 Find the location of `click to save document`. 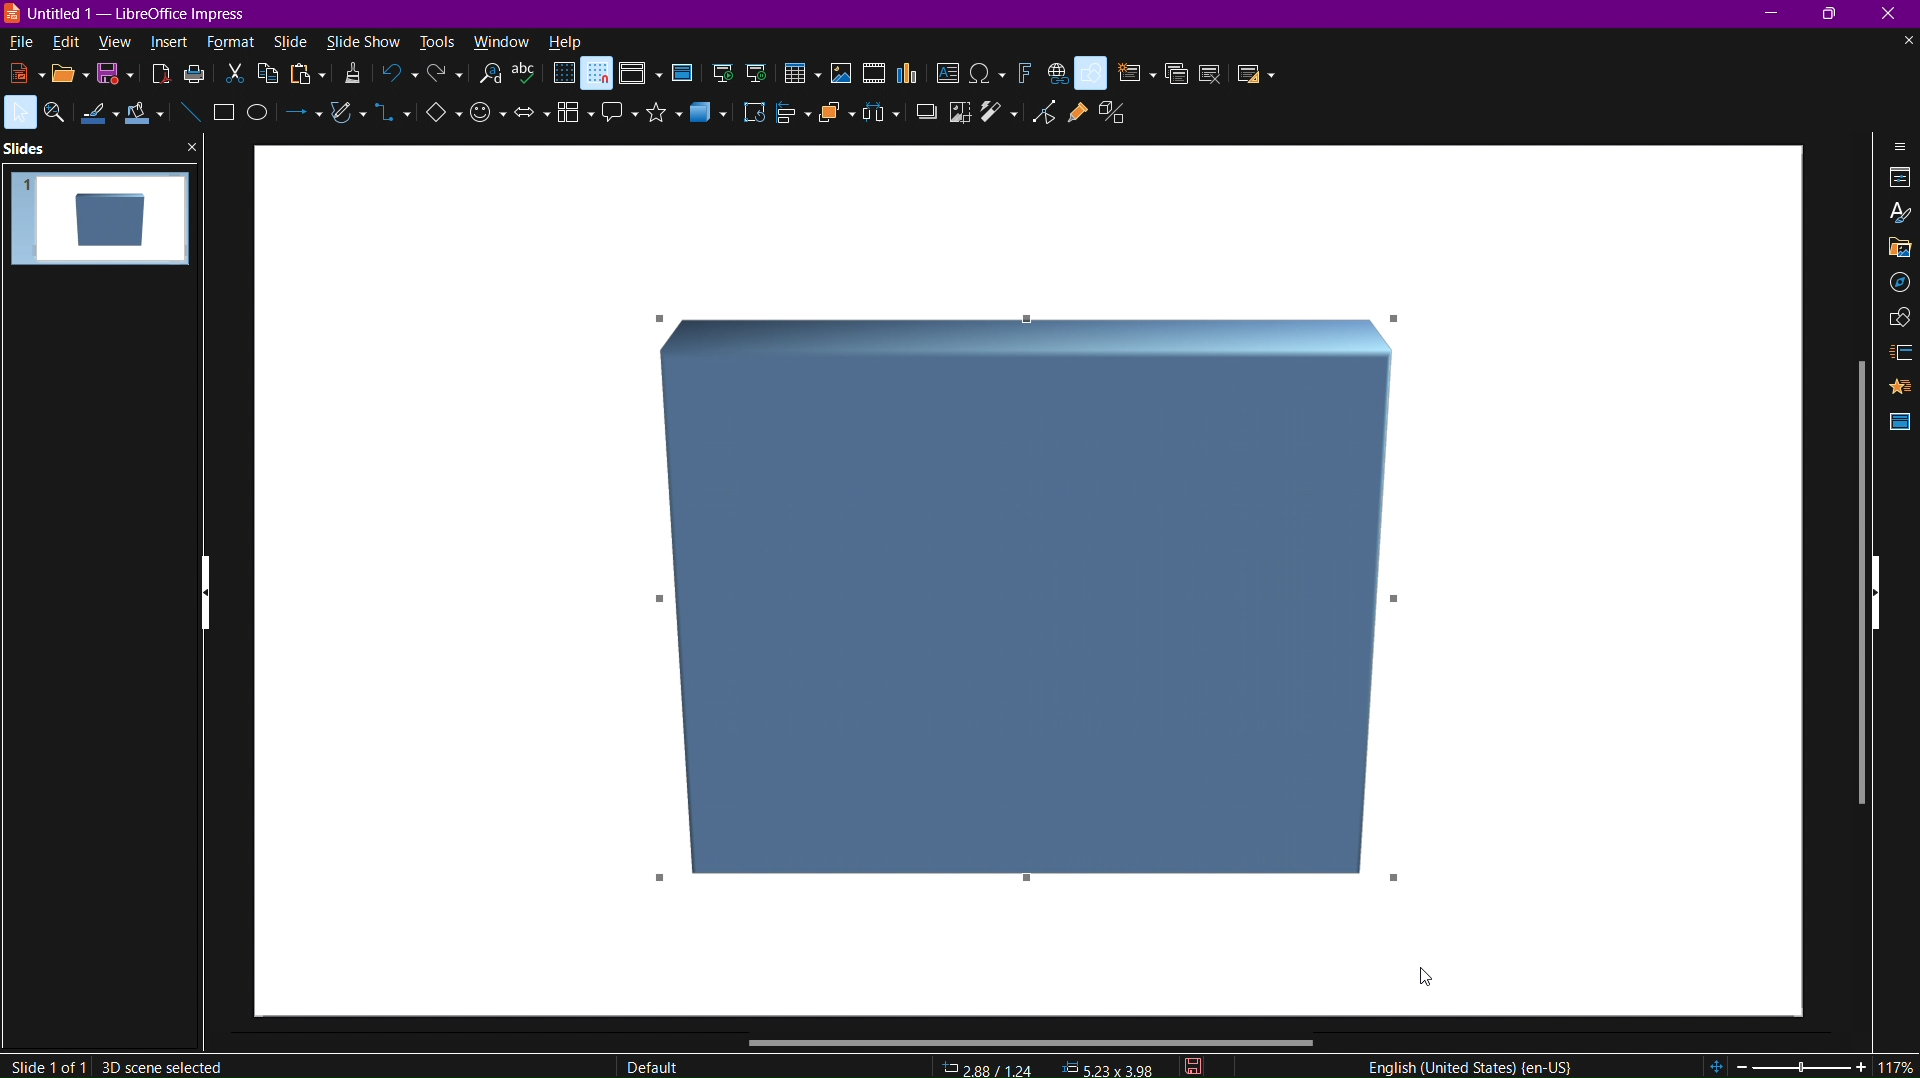

click to save document is located at coordinates (1192, 1066).